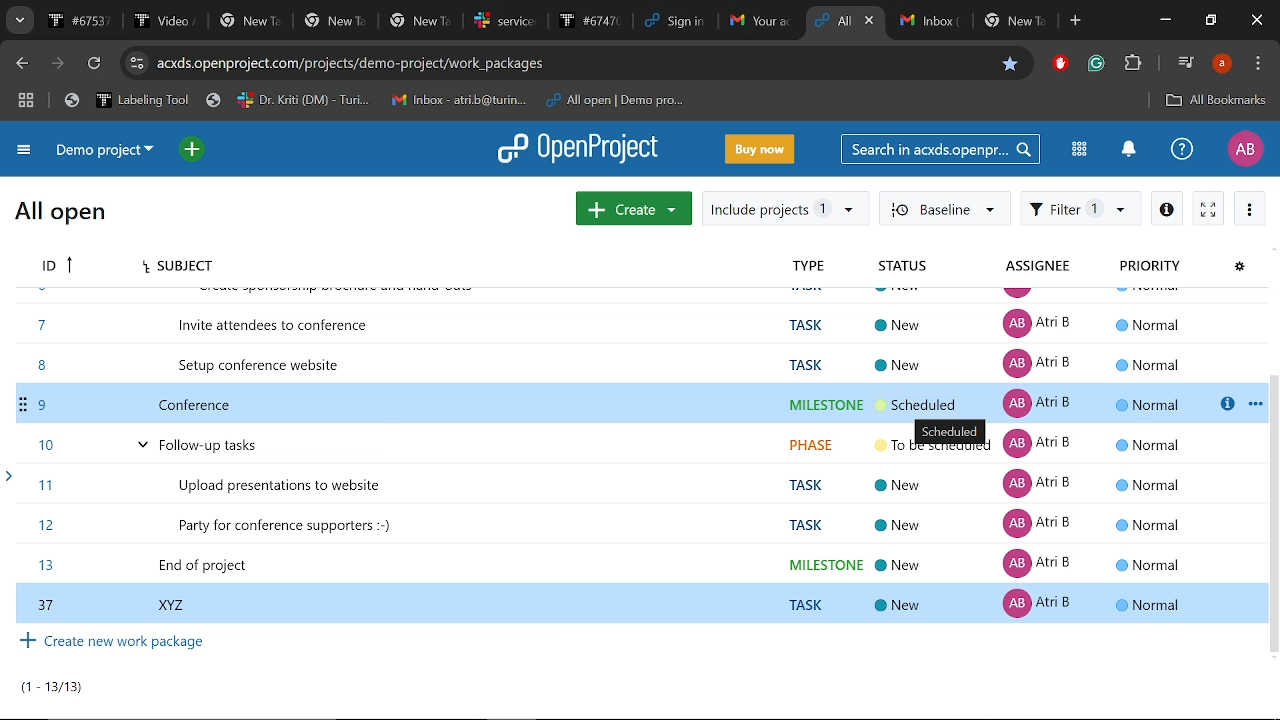 The height and width of the screenshot is (720, 1280). What do you see at coordinates (24, 100) in the screenshot?
I see `tab groups` at bounding box center [24, 100].